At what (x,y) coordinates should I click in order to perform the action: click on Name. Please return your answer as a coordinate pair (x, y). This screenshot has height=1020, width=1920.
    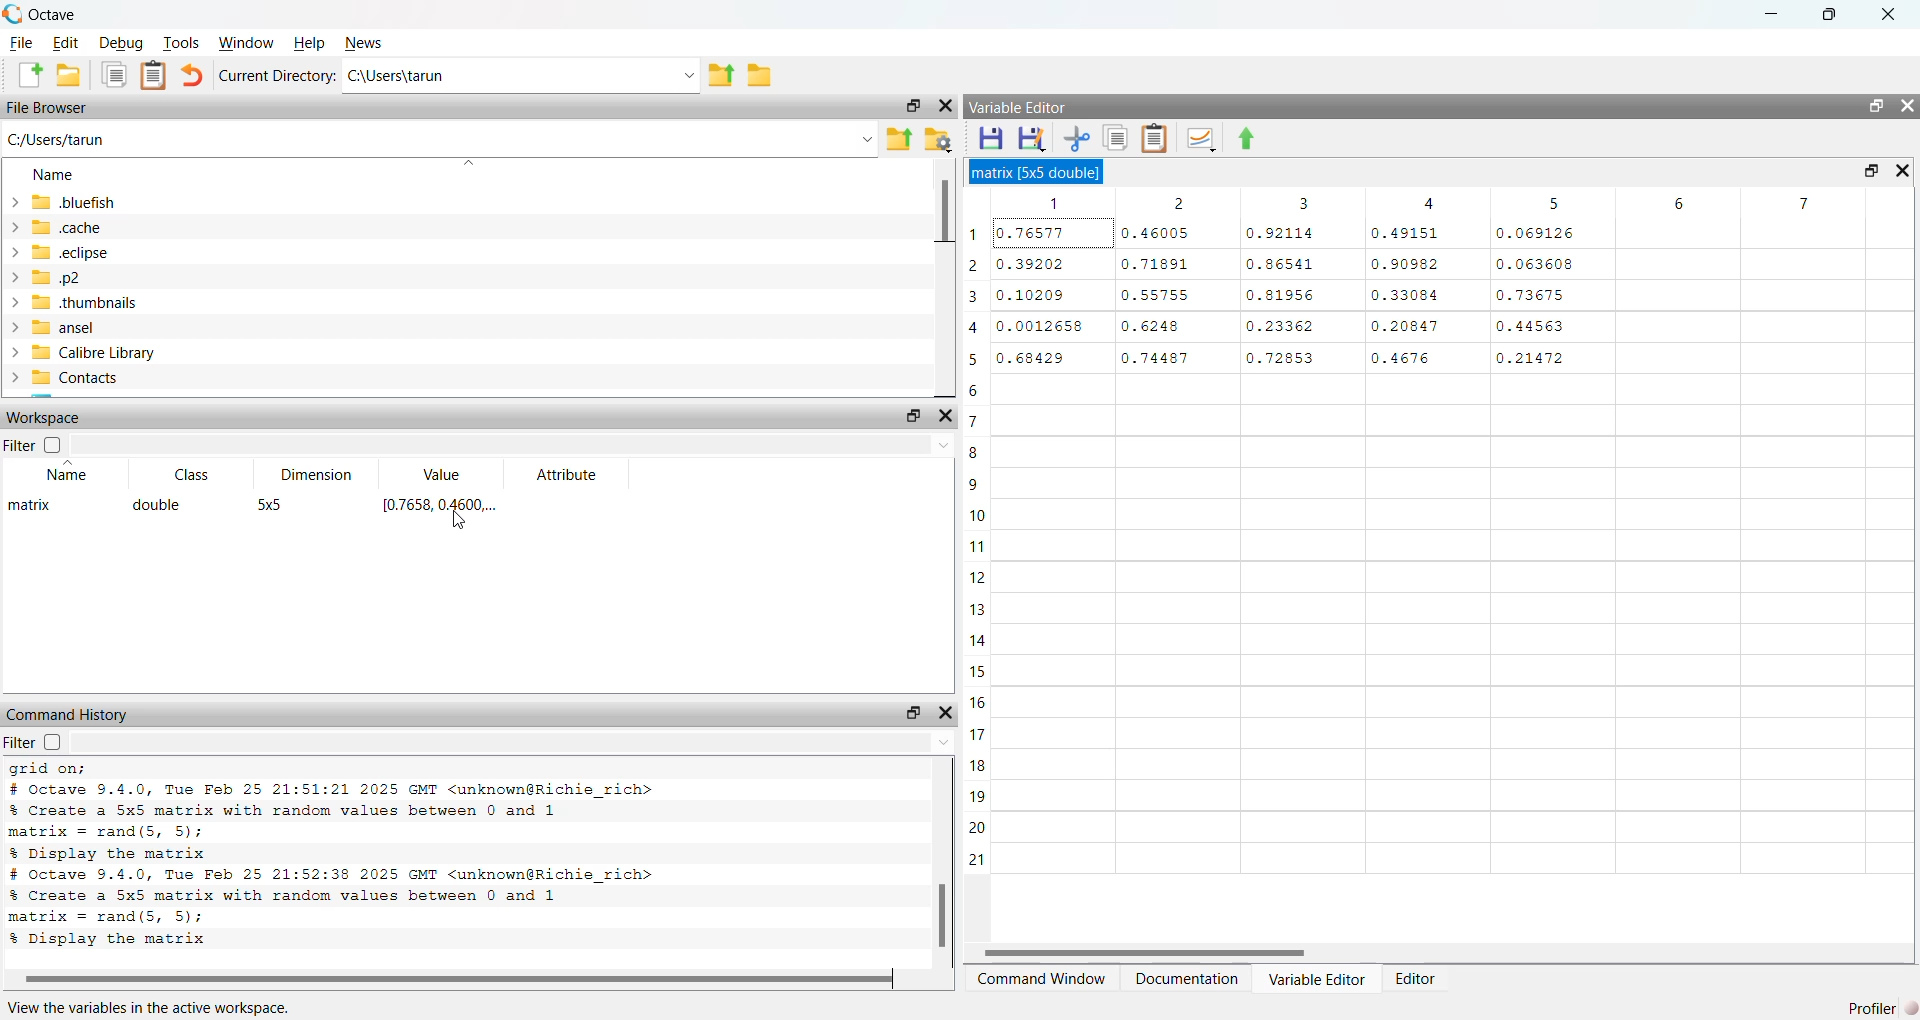
    Looking at the image, I should click on (59, 176).